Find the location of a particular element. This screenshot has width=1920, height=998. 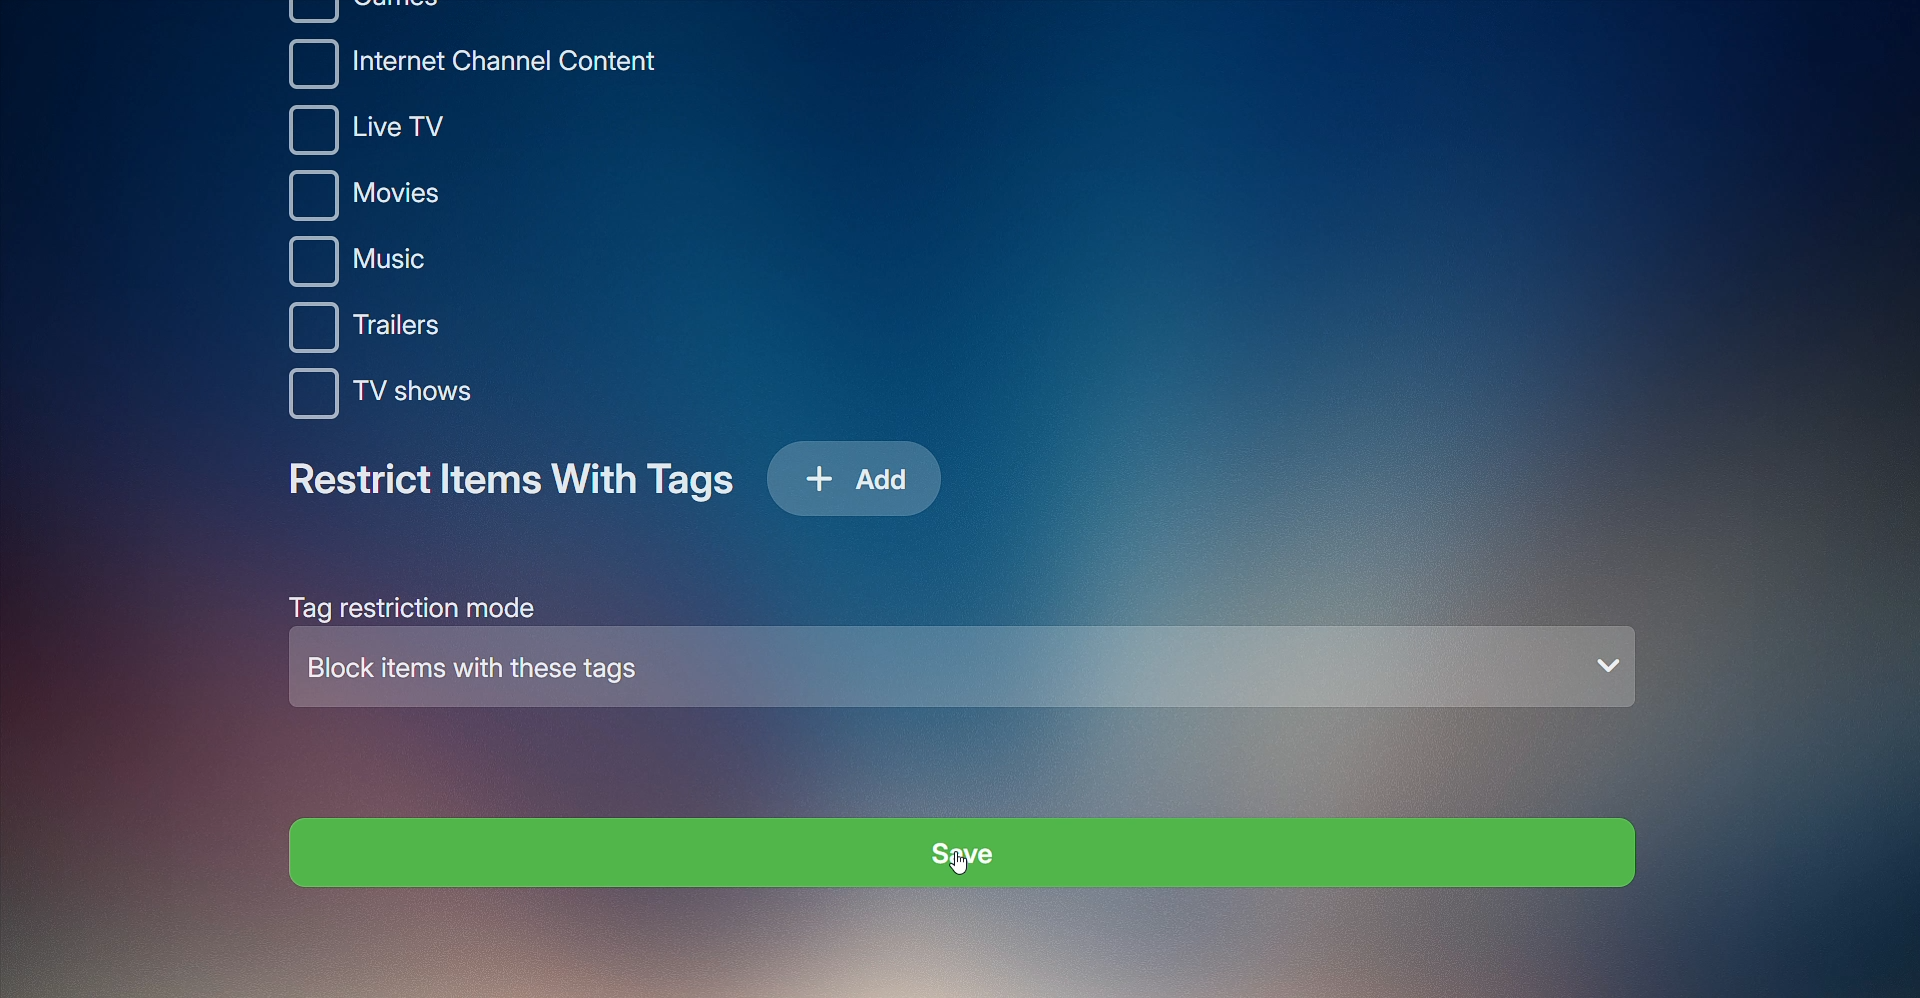

Tag Restriction Mode is located at coordinates (402, 605).